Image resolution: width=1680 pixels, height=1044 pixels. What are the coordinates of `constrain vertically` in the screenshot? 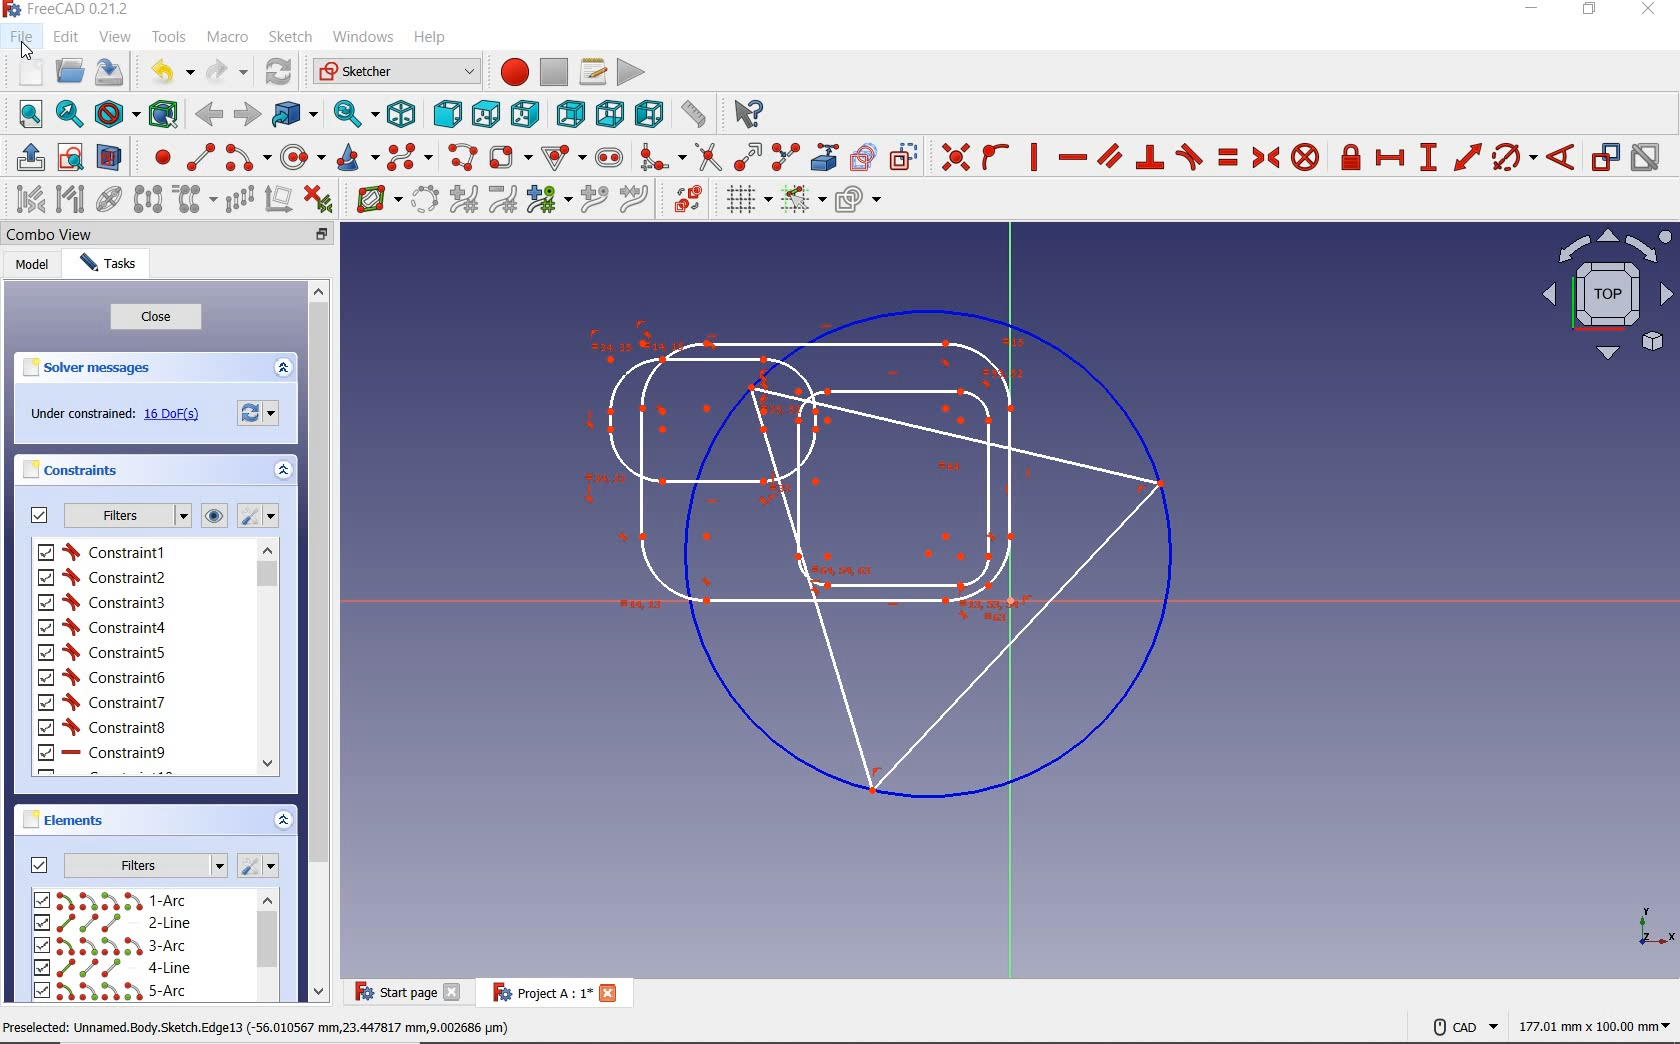 It's located at (1036, 157).